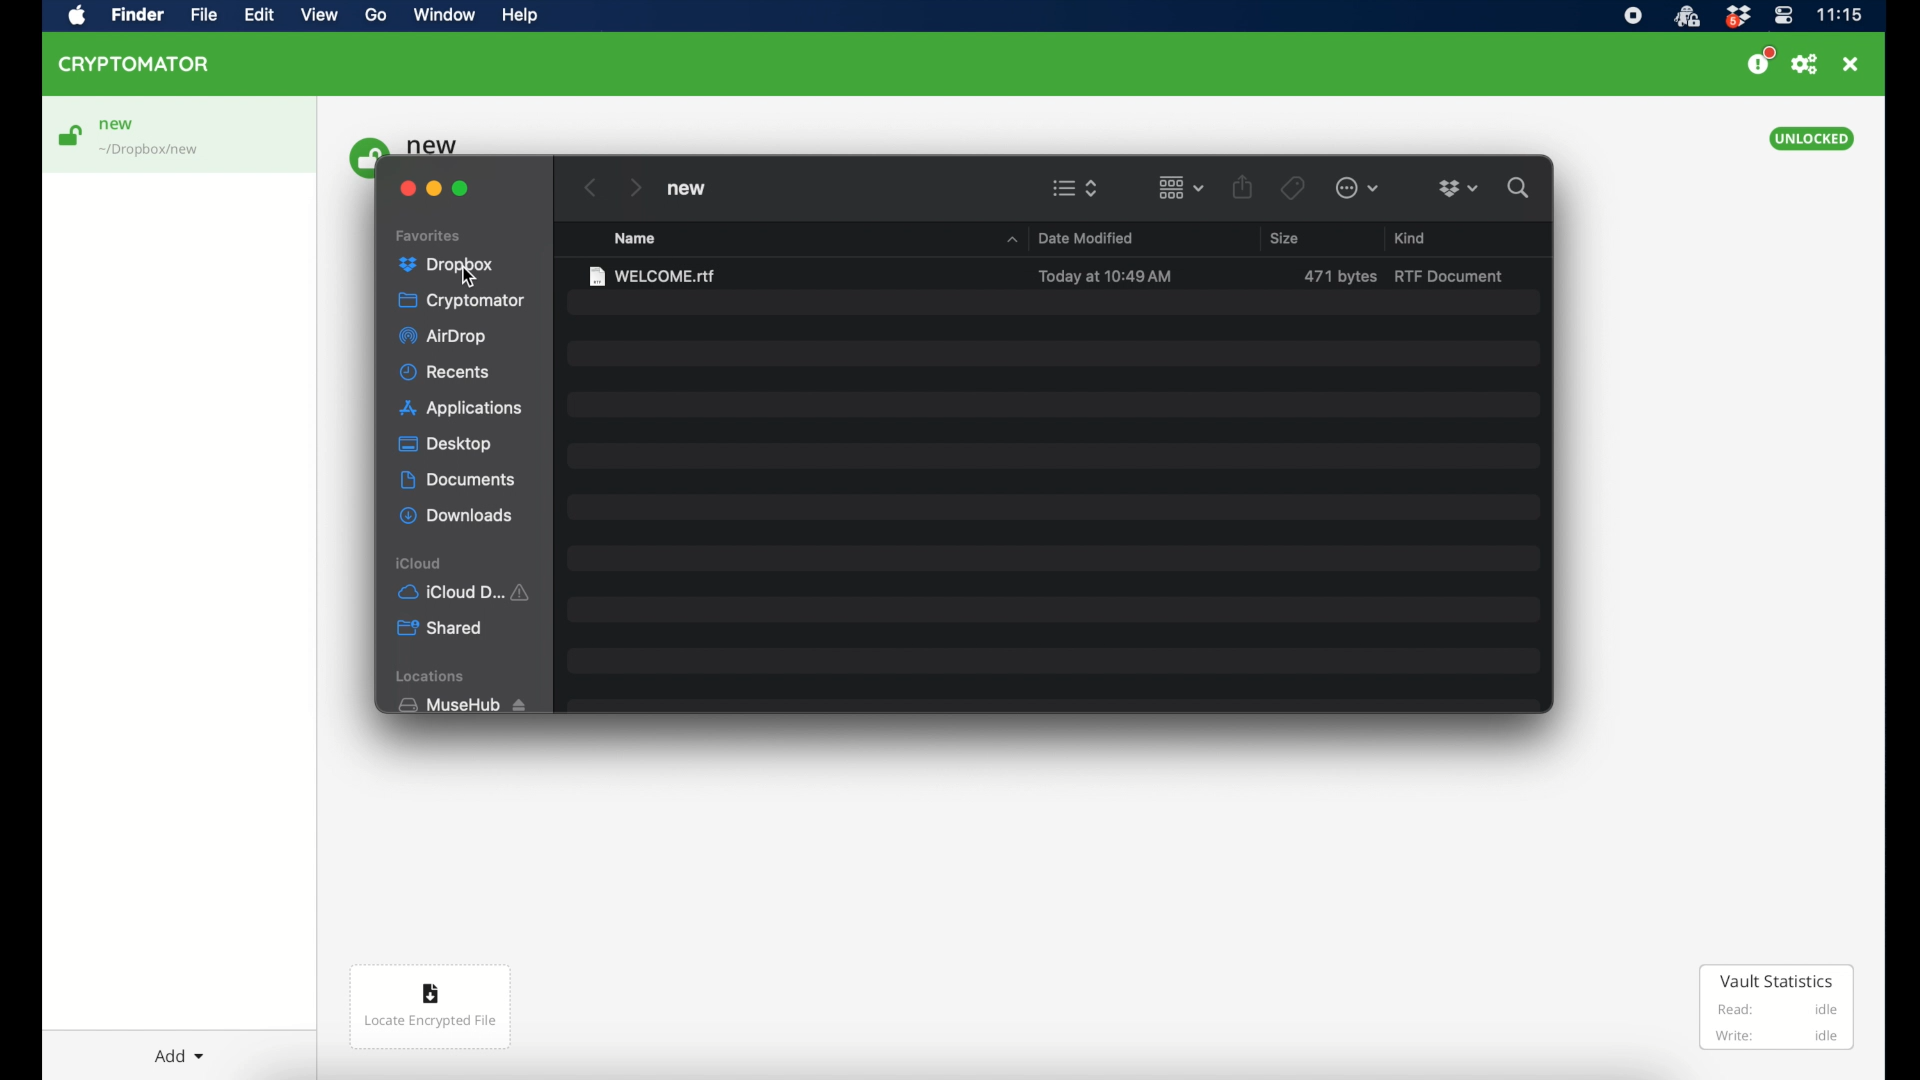 Image resolution: width=1920 pixels, height=1080 pixels. I want to click on rtf document, so click(1452, 277).